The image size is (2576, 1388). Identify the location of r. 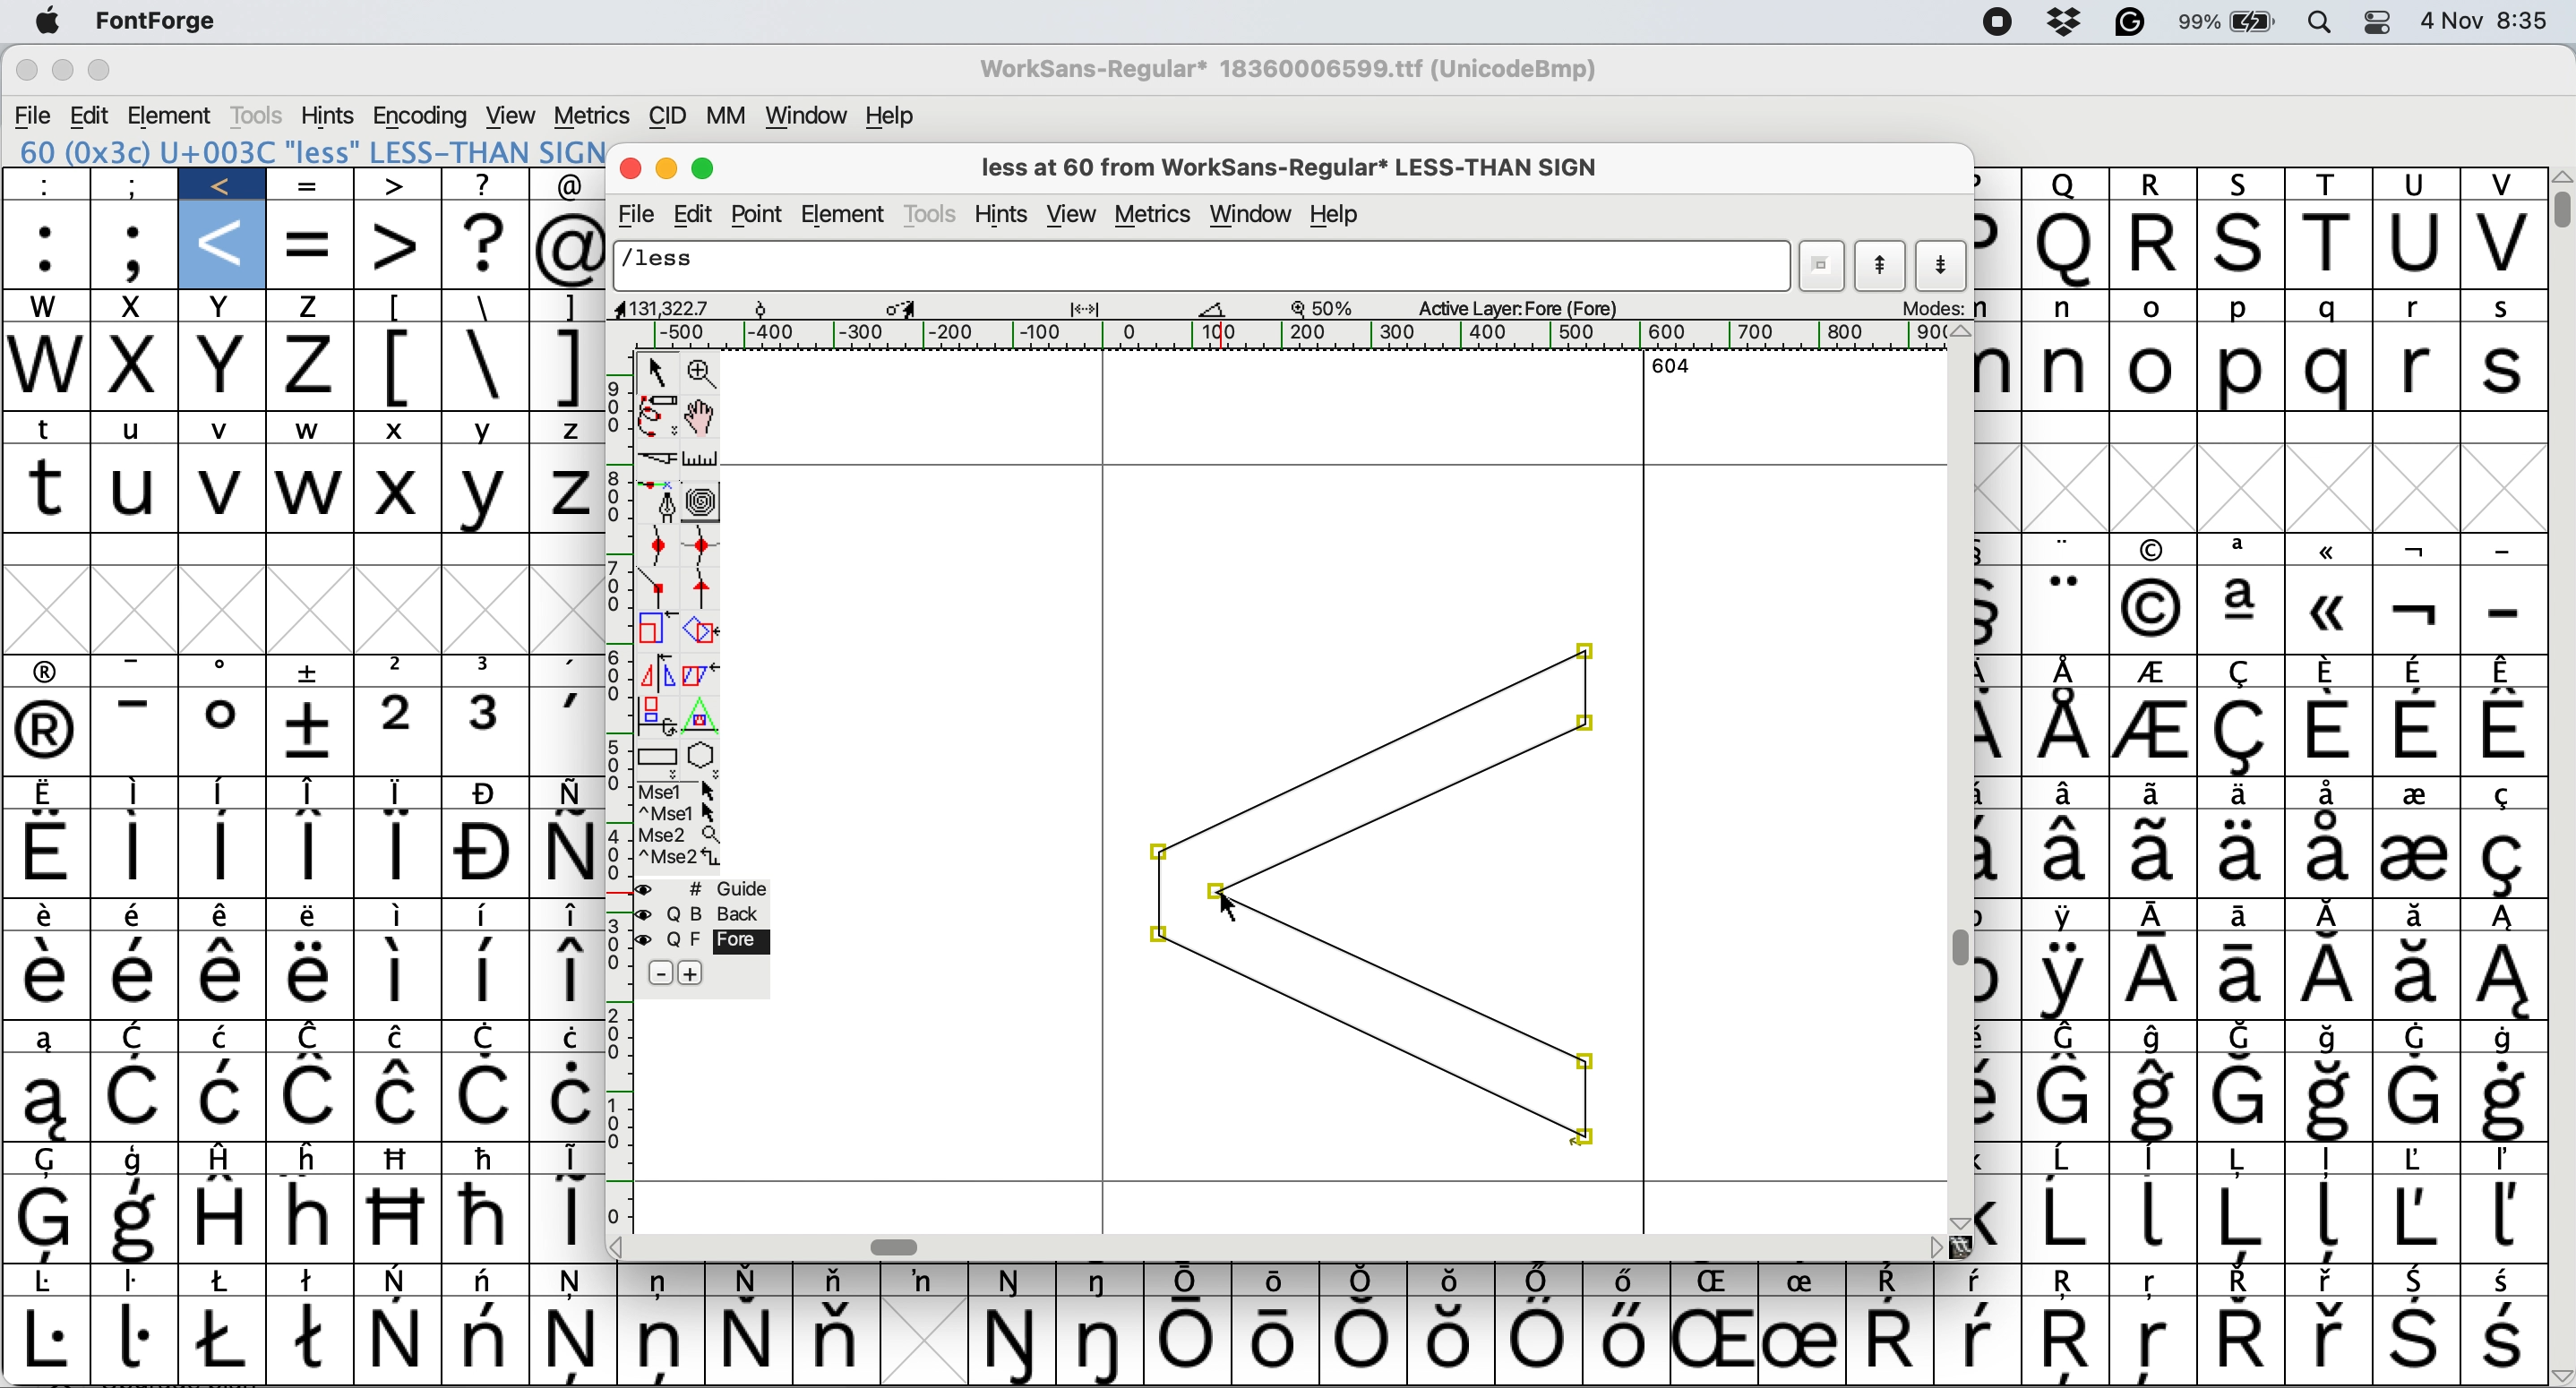
(2417, 307).